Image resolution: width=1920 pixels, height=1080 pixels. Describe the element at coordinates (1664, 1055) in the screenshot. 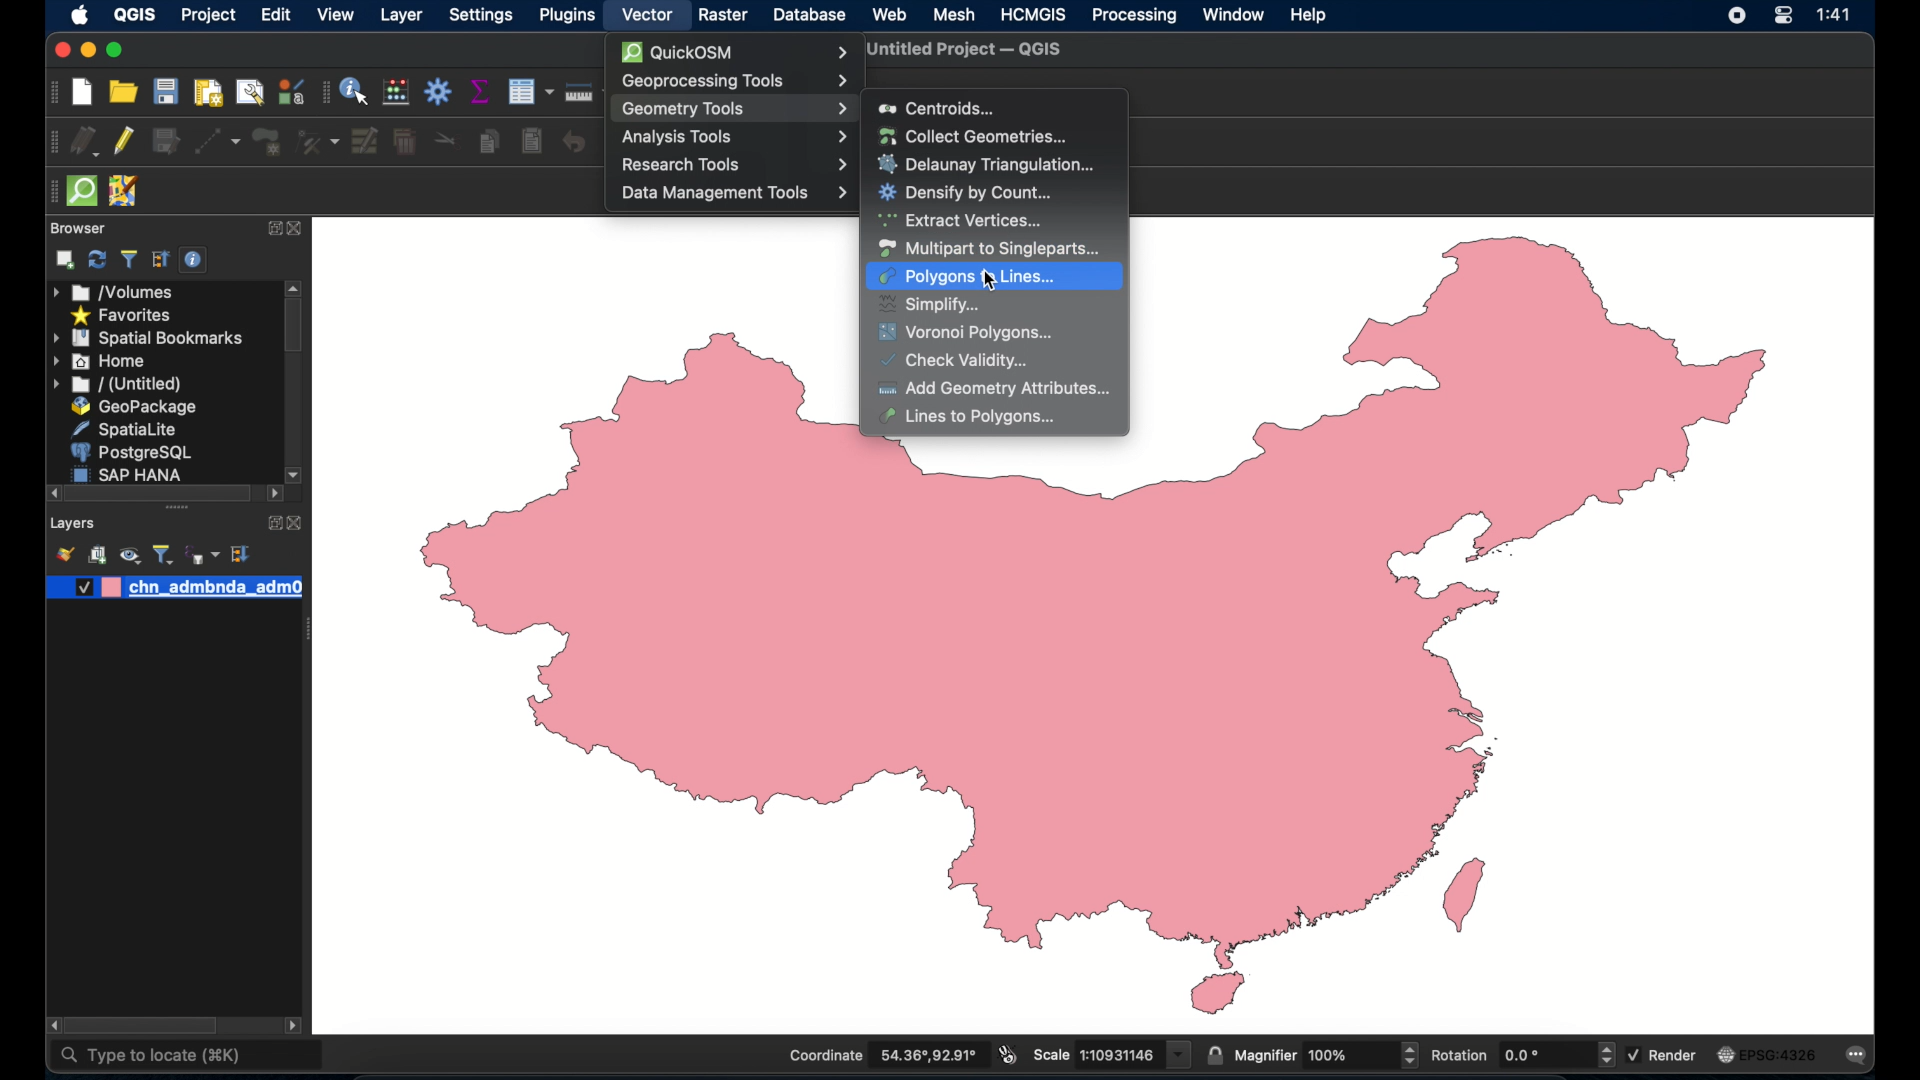

I see `render` at that location.